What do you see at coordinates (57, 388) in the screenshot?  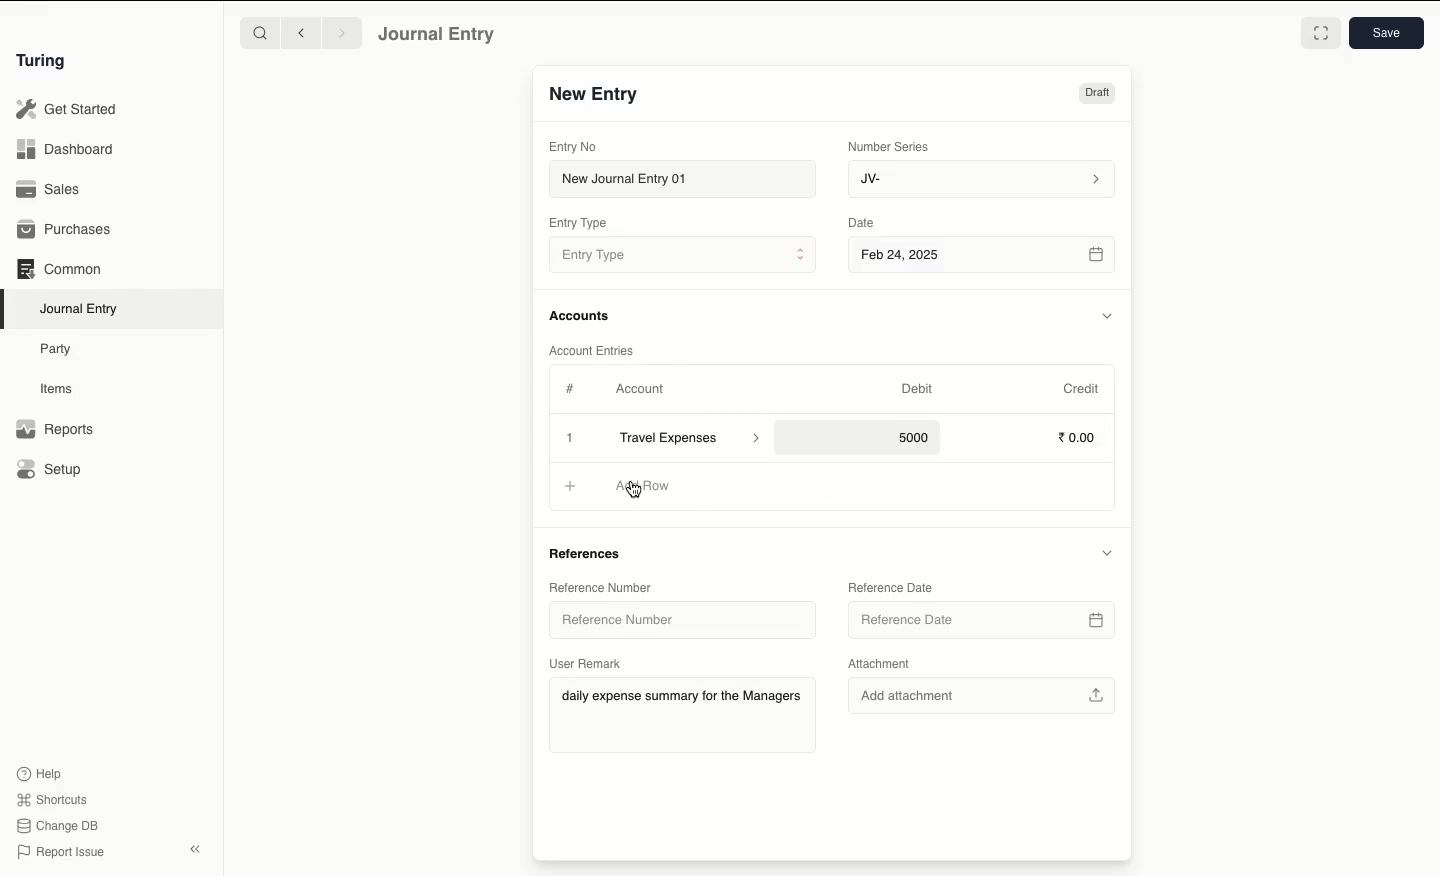 I see `Items` at bounding box center [57, 388].